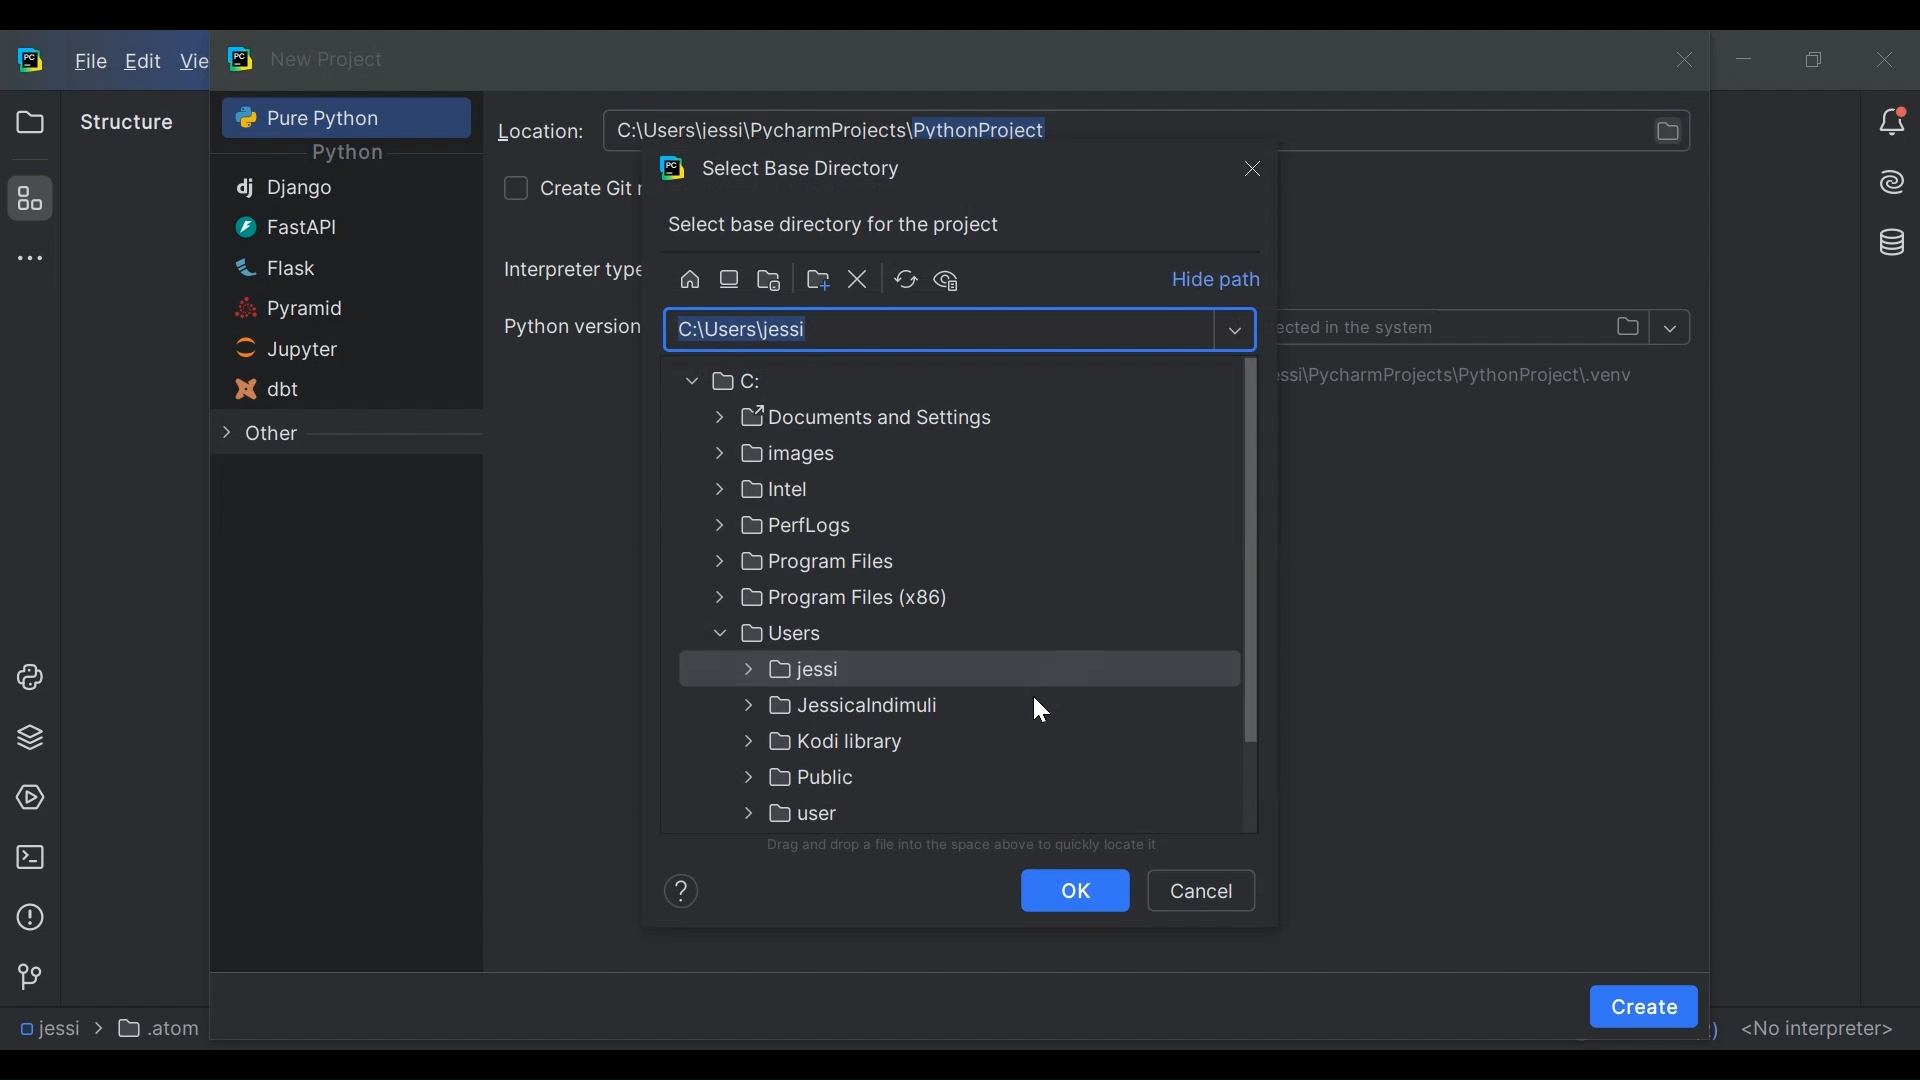 Image resolution: width=1920 pixels, height=1080 pixels. I want to click on Hide path, so click(1218, 281).